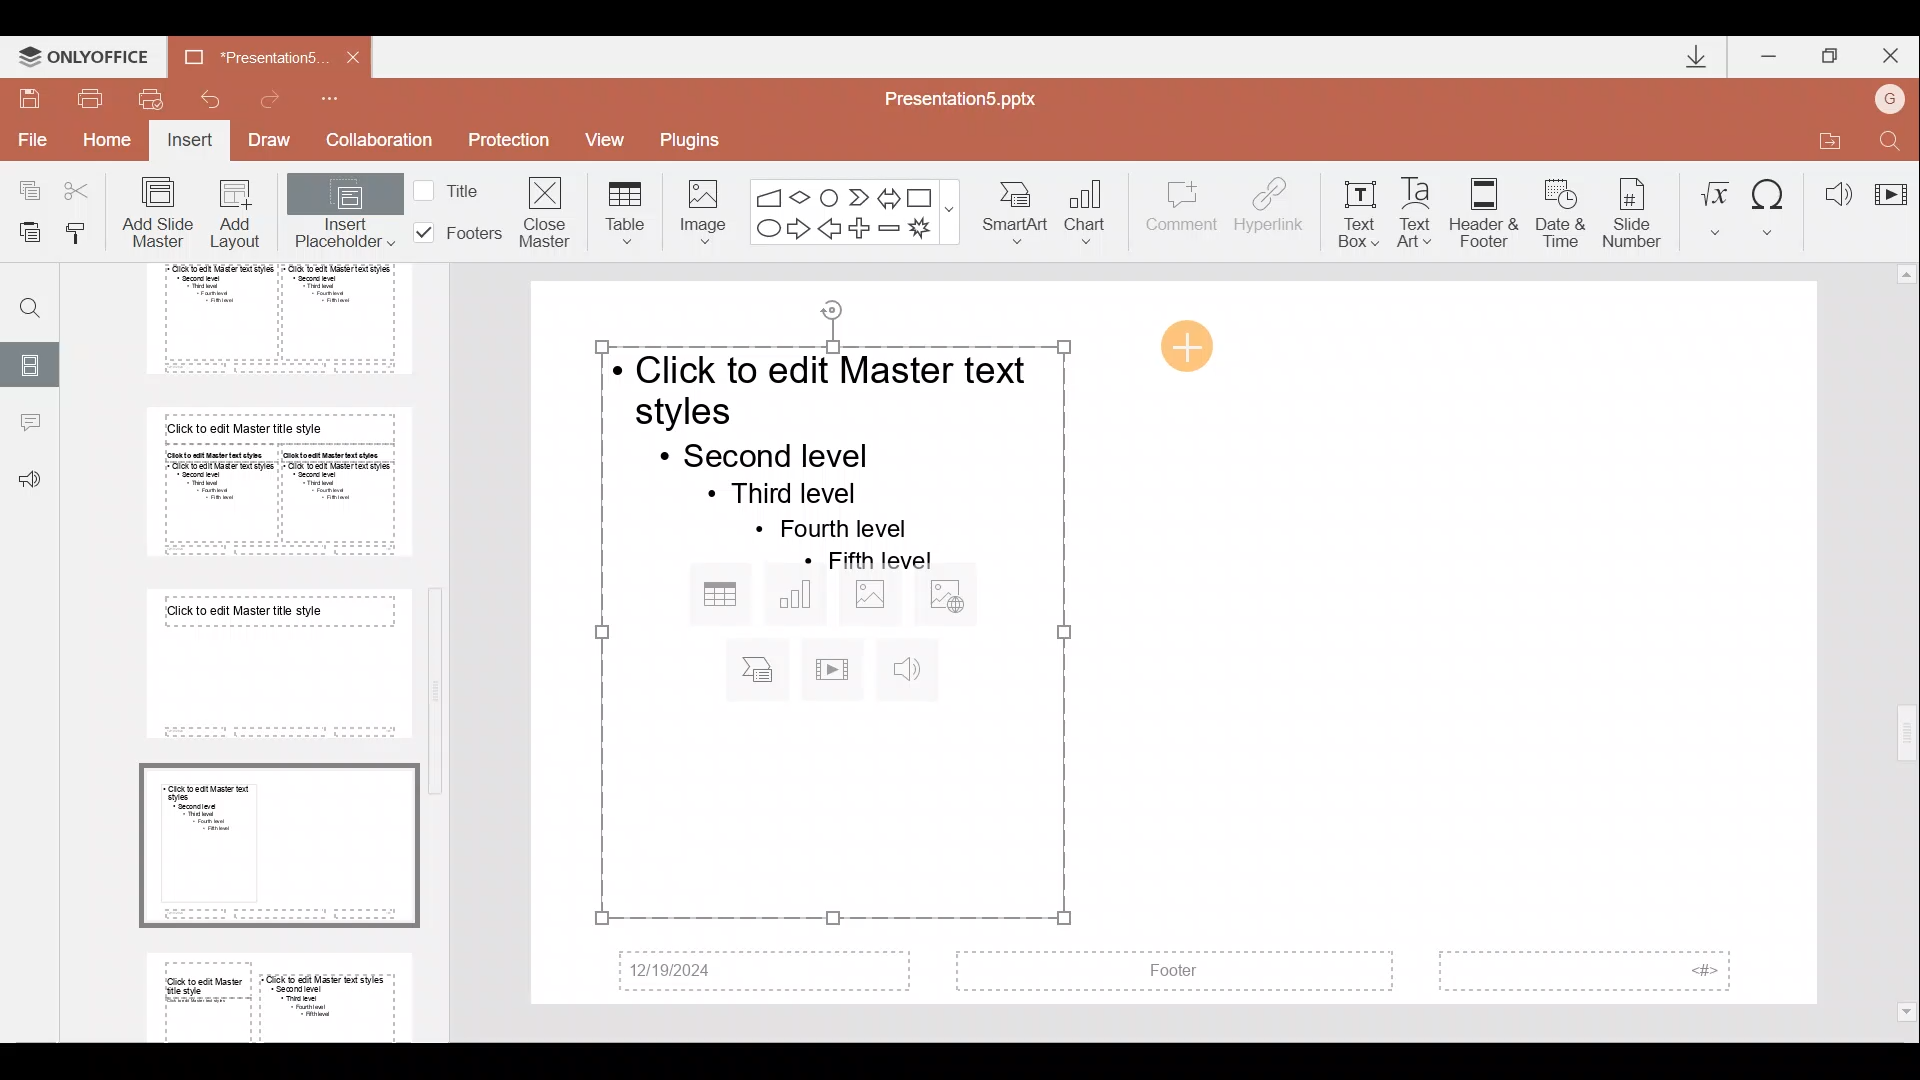 The image size is (1920, 1080). Describe the element at coordinates (1019, 214) in the screenshot. I see `SmartArt` at that location.